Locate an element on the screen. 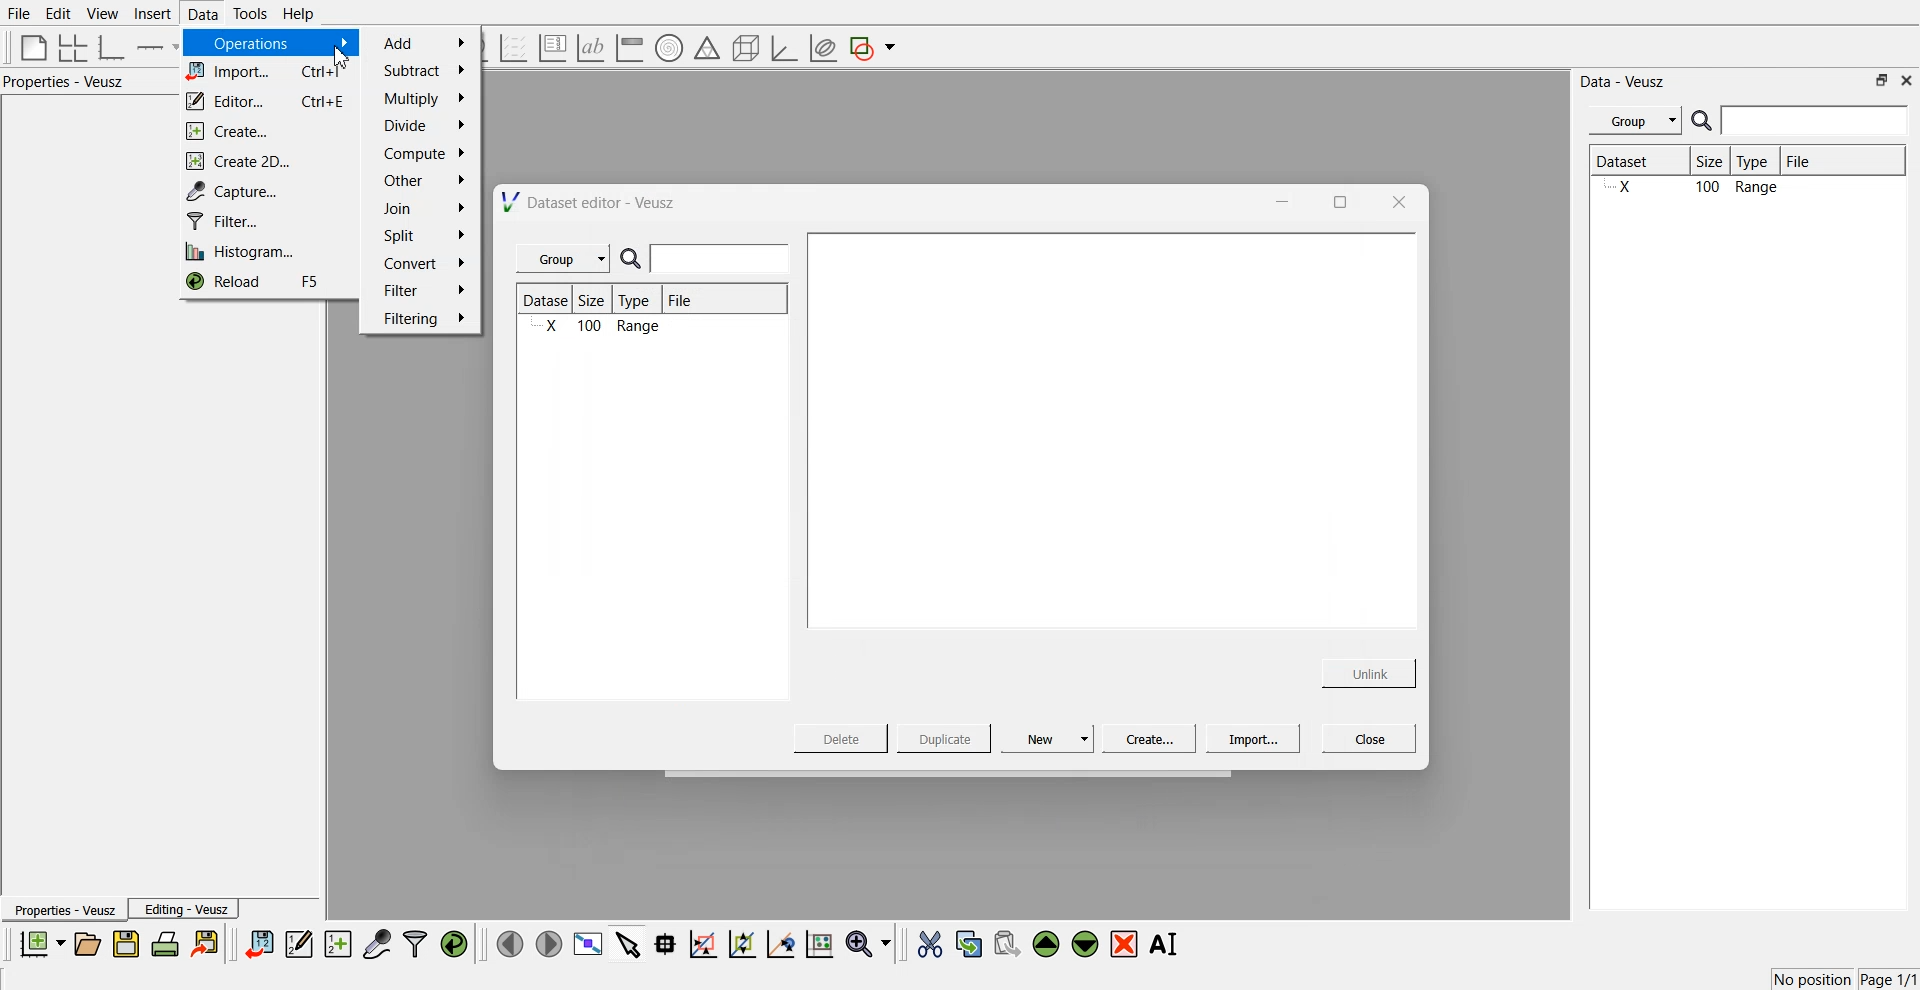  minimise or maximise is located at coordinates (1882, 80).